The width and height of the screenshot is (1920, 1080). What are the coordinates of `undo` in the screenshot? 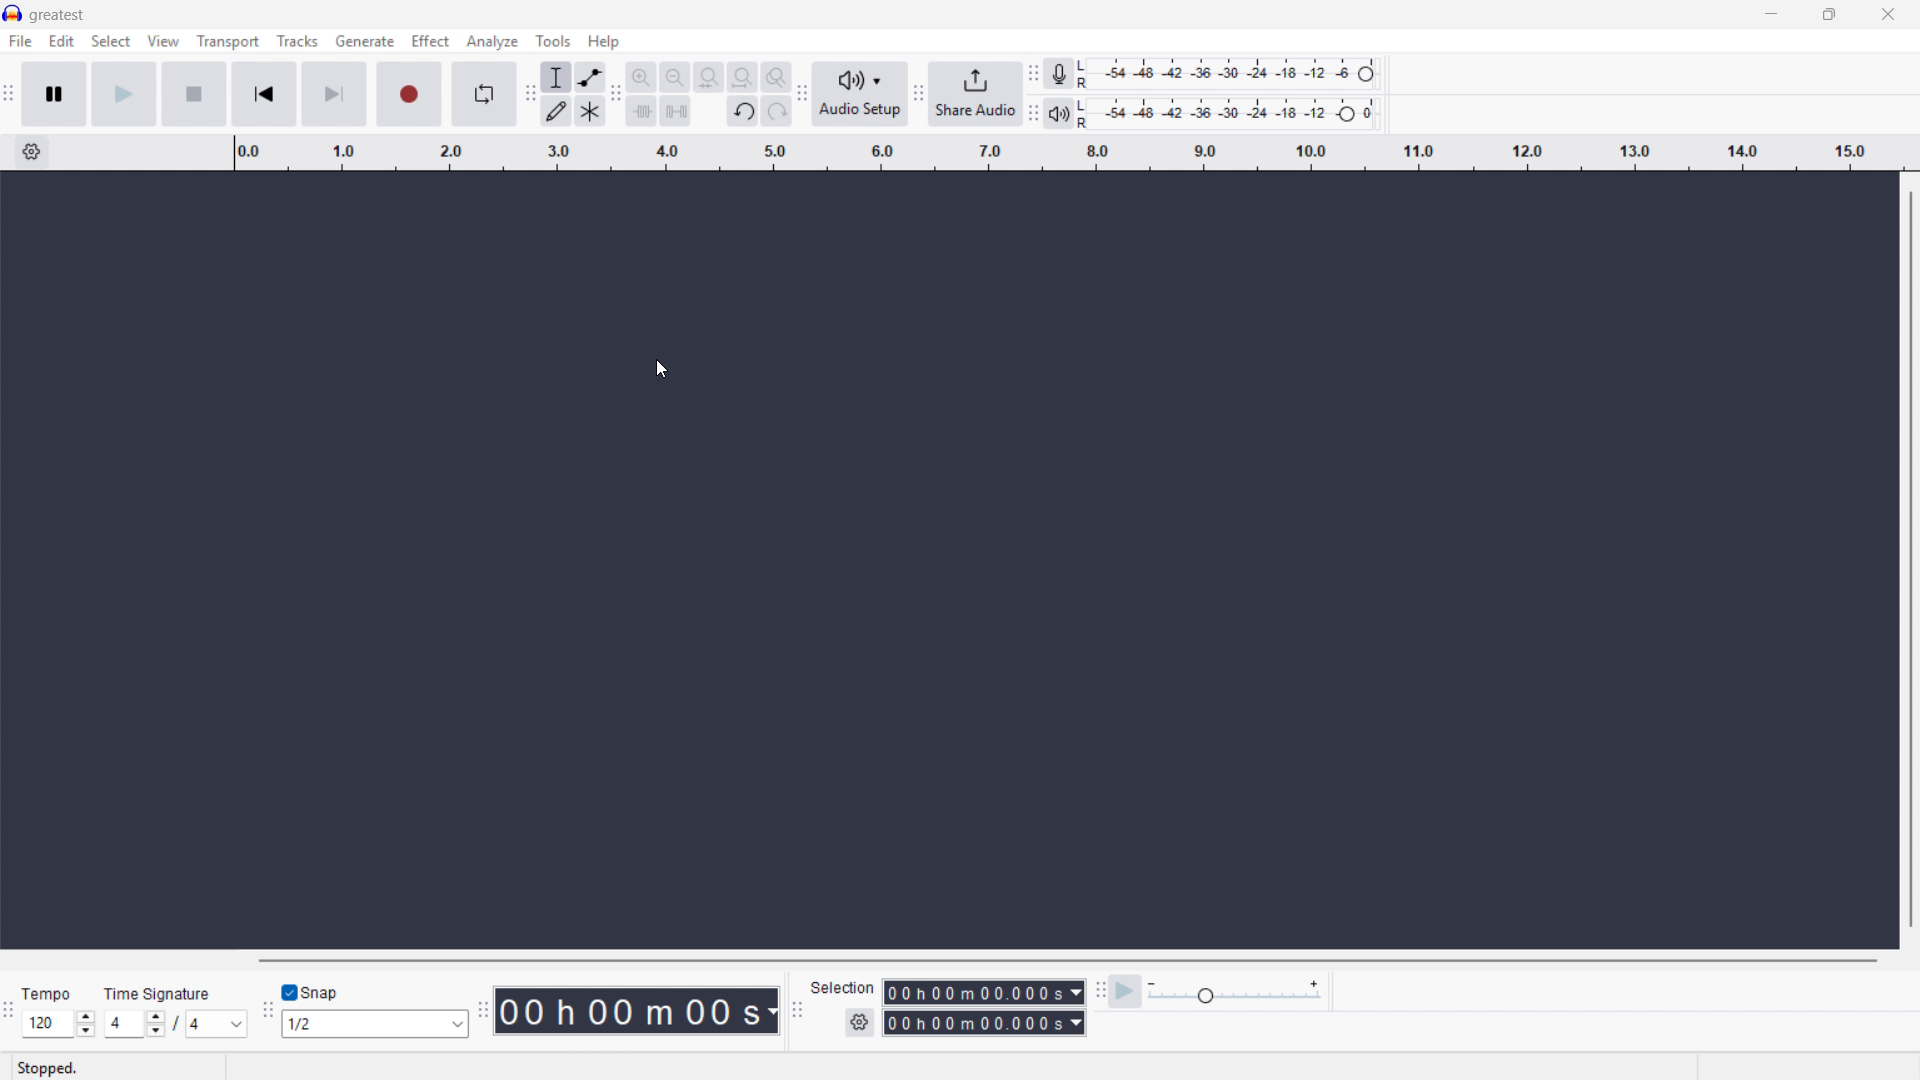 It's located at (744, 111).